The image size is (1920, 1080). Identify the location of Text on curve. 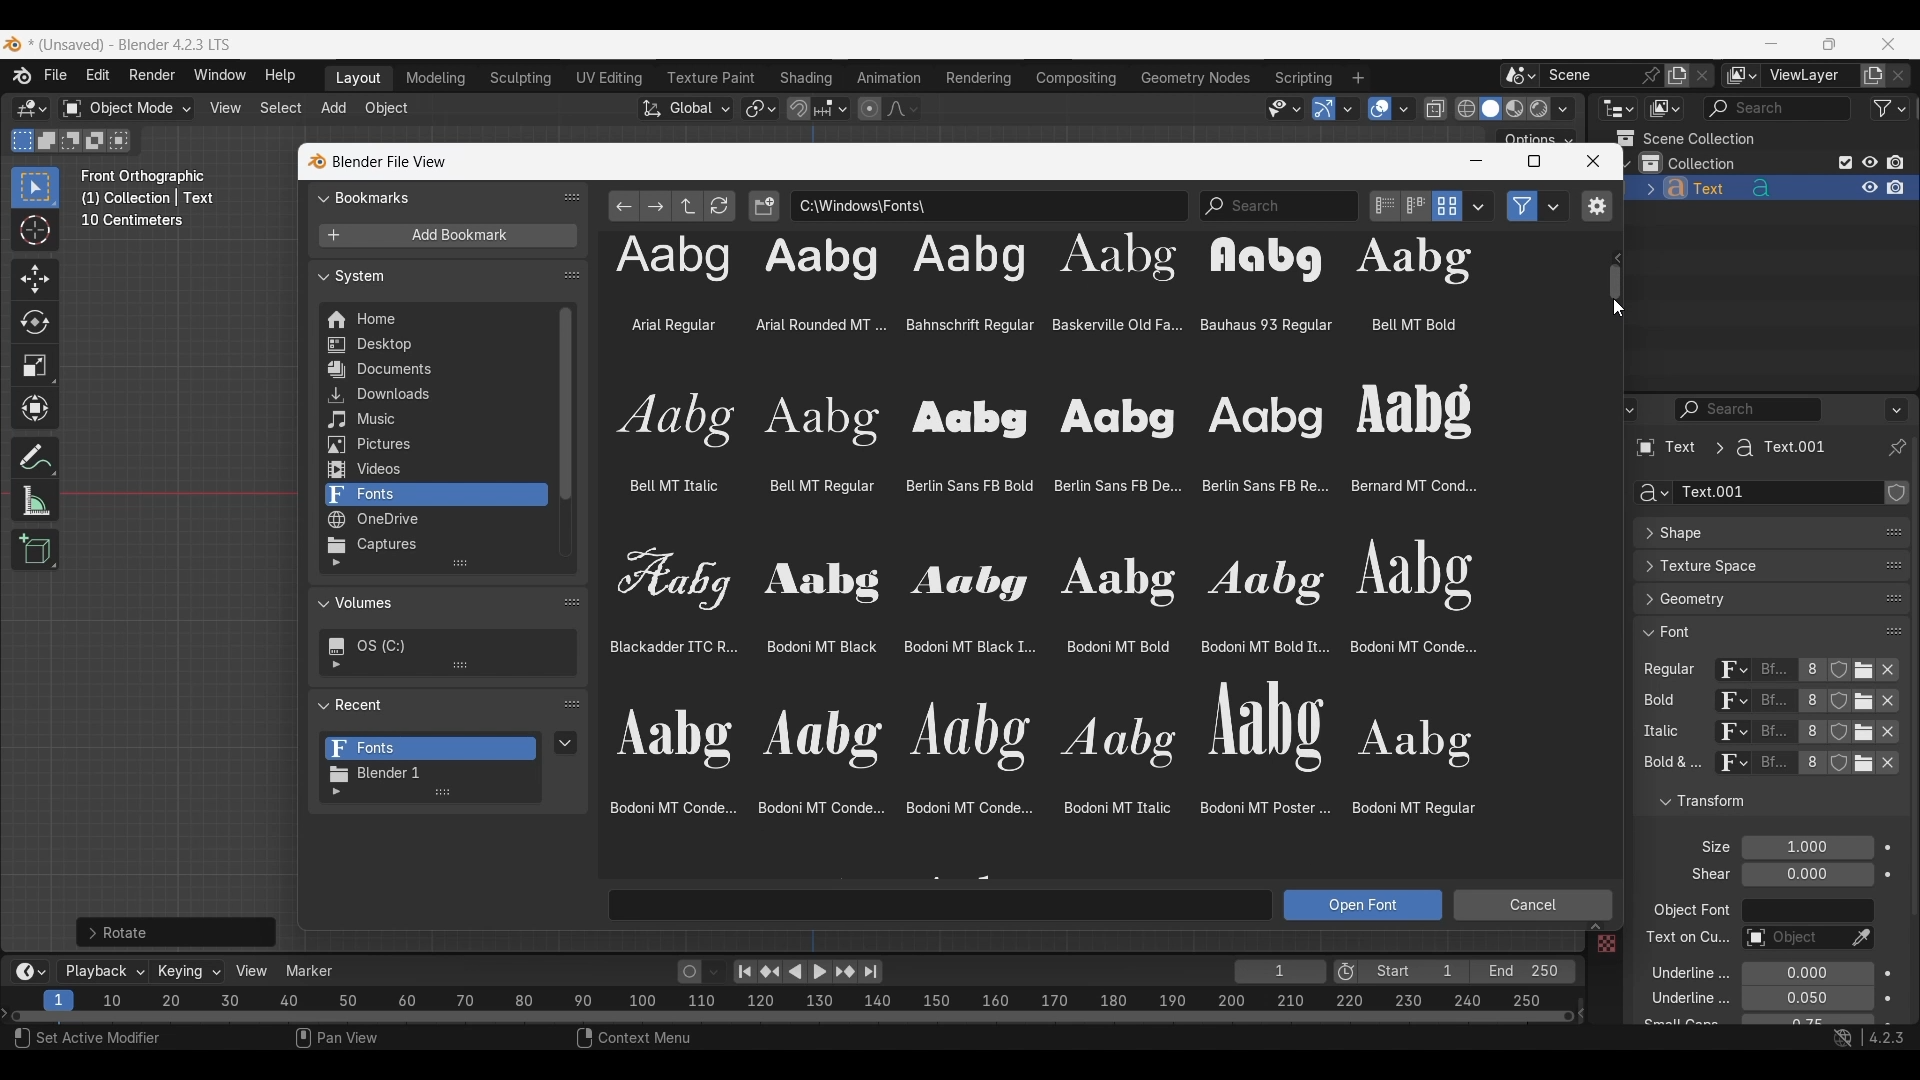
(1792, 939).